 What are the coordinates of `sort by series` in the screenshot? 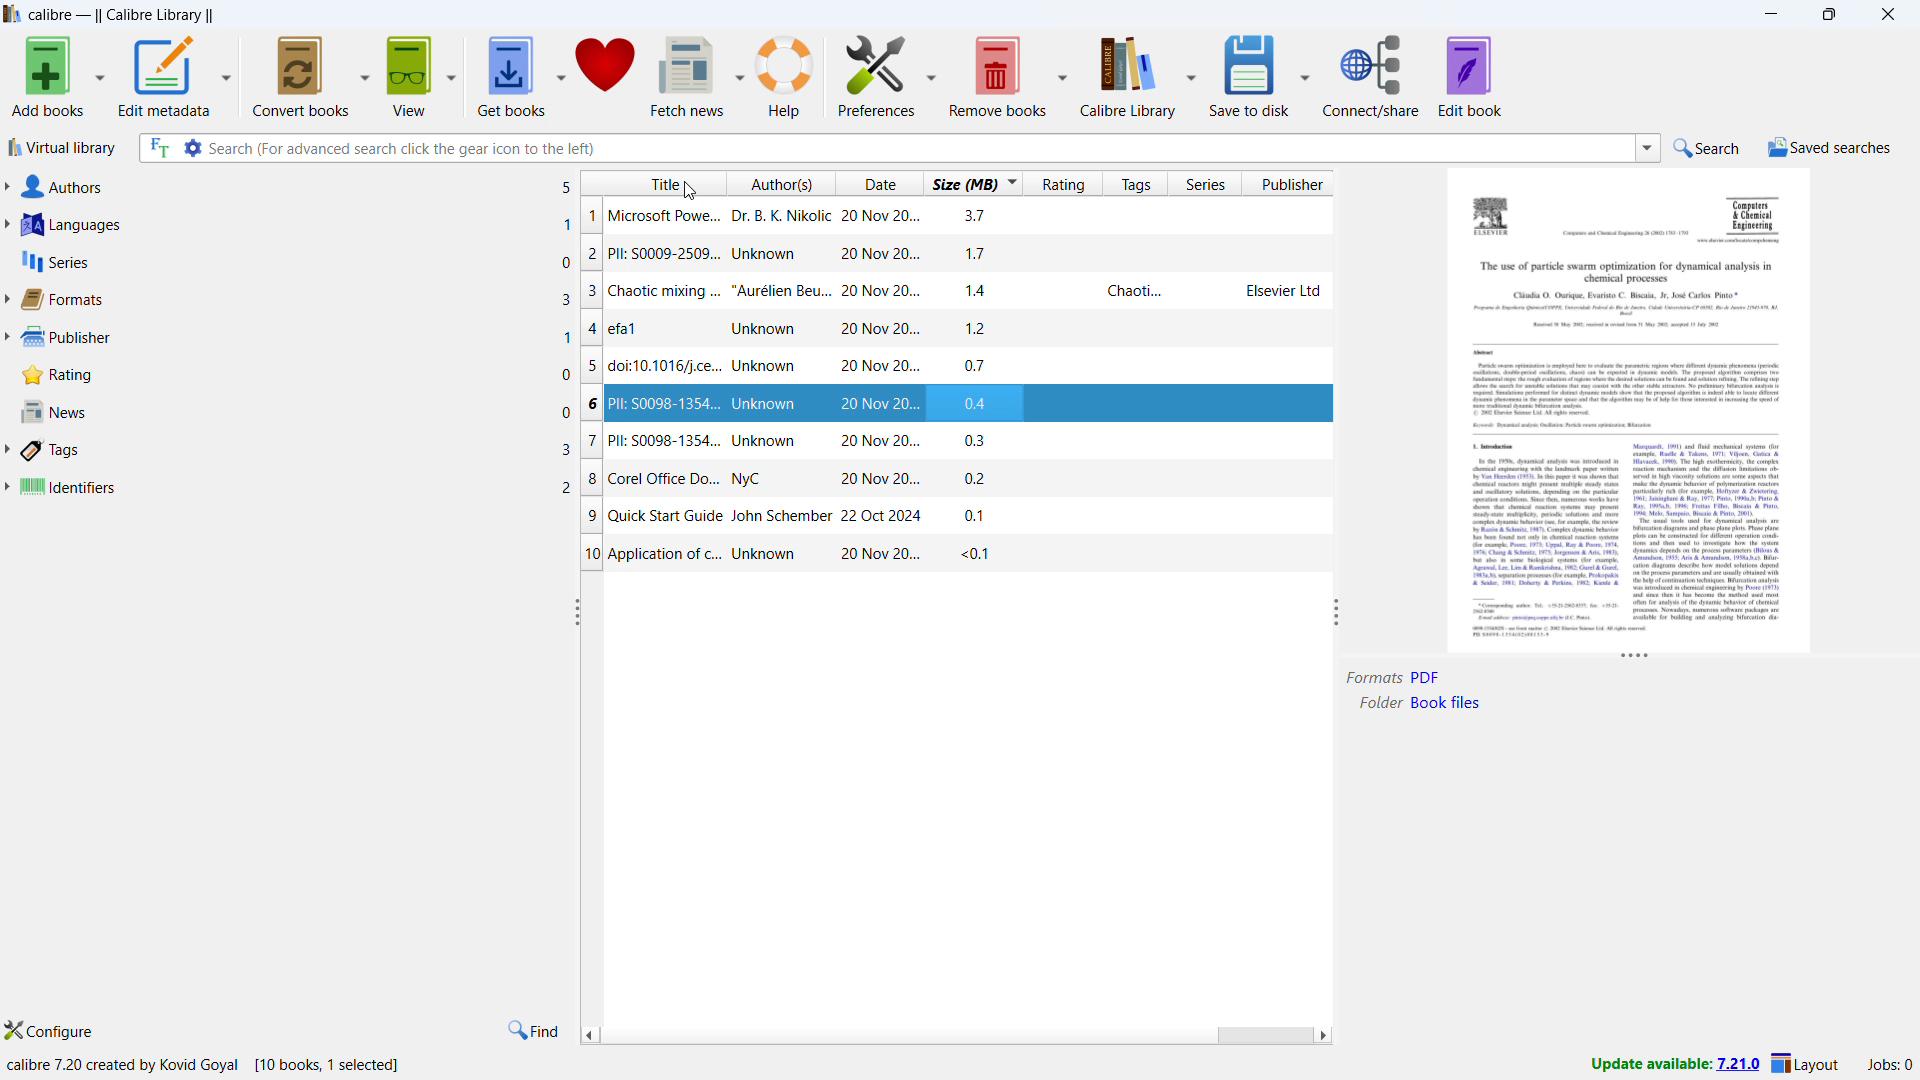 It's located at (1205, 184).